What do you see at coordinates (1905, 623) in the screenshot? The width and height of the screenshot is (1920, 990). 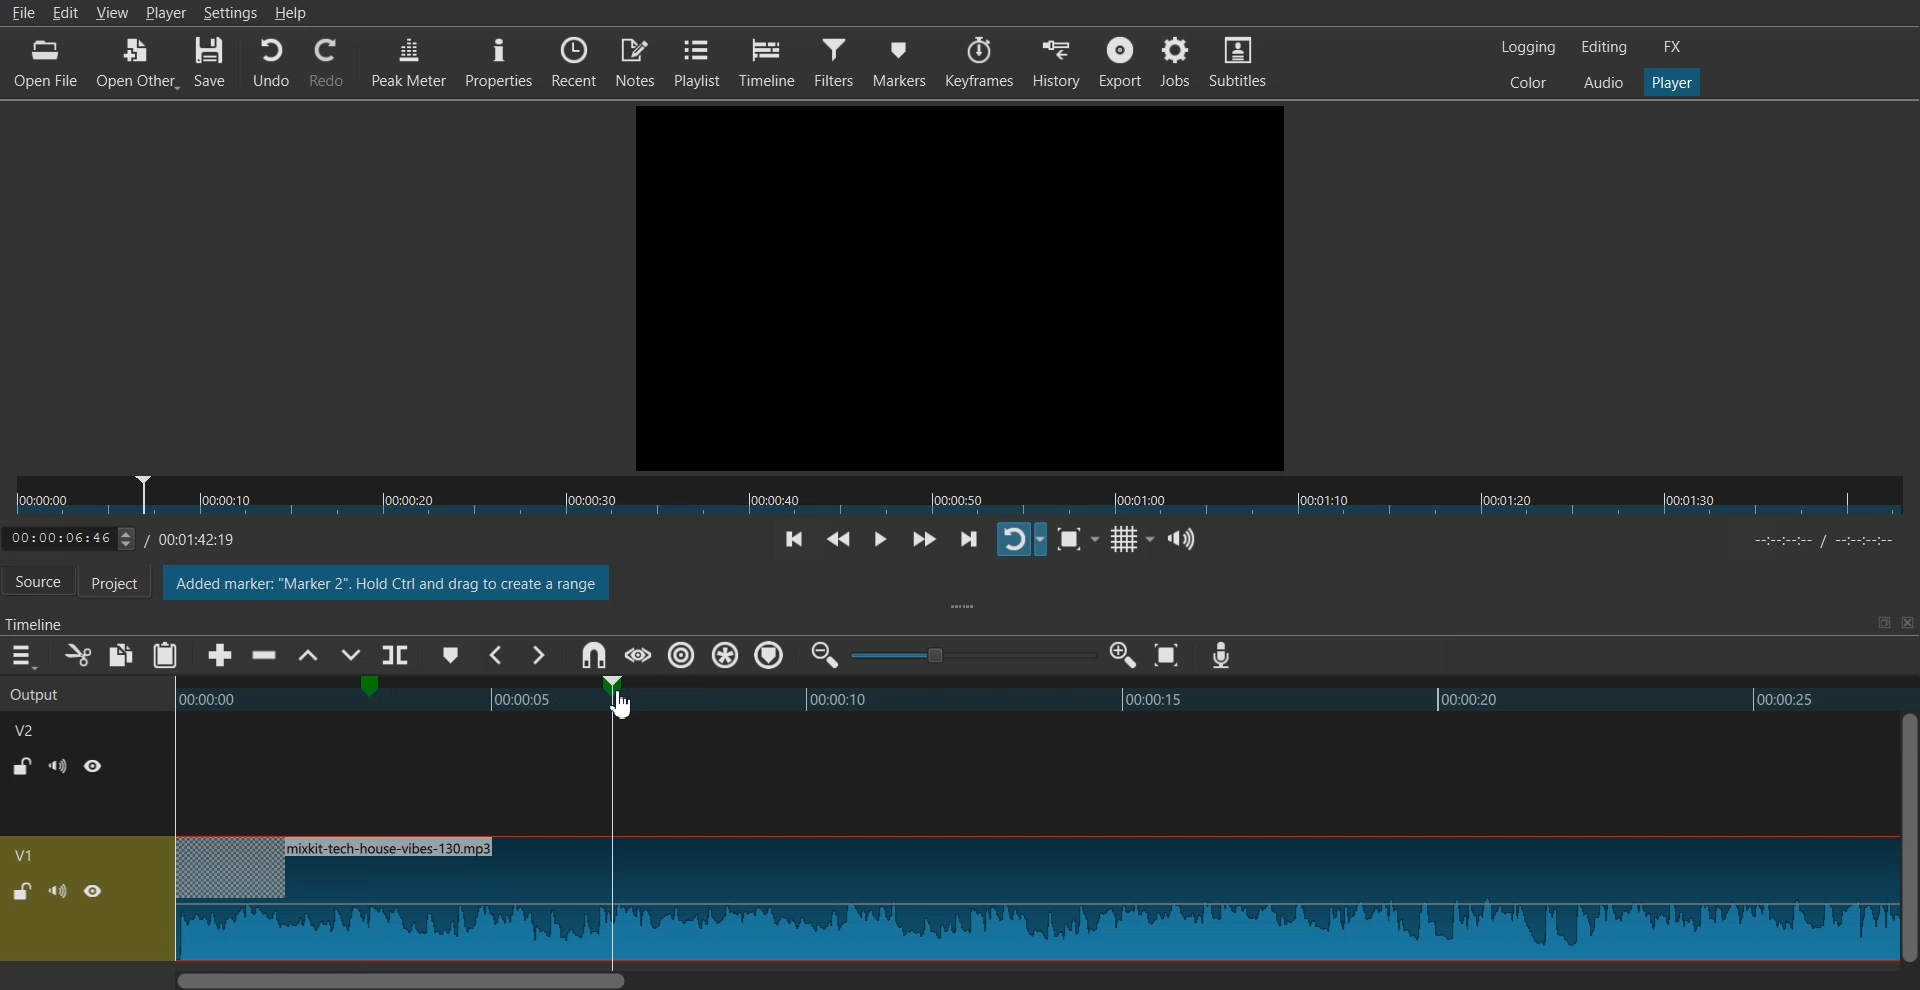 I see `Close` at bounding box center [1905, 623].